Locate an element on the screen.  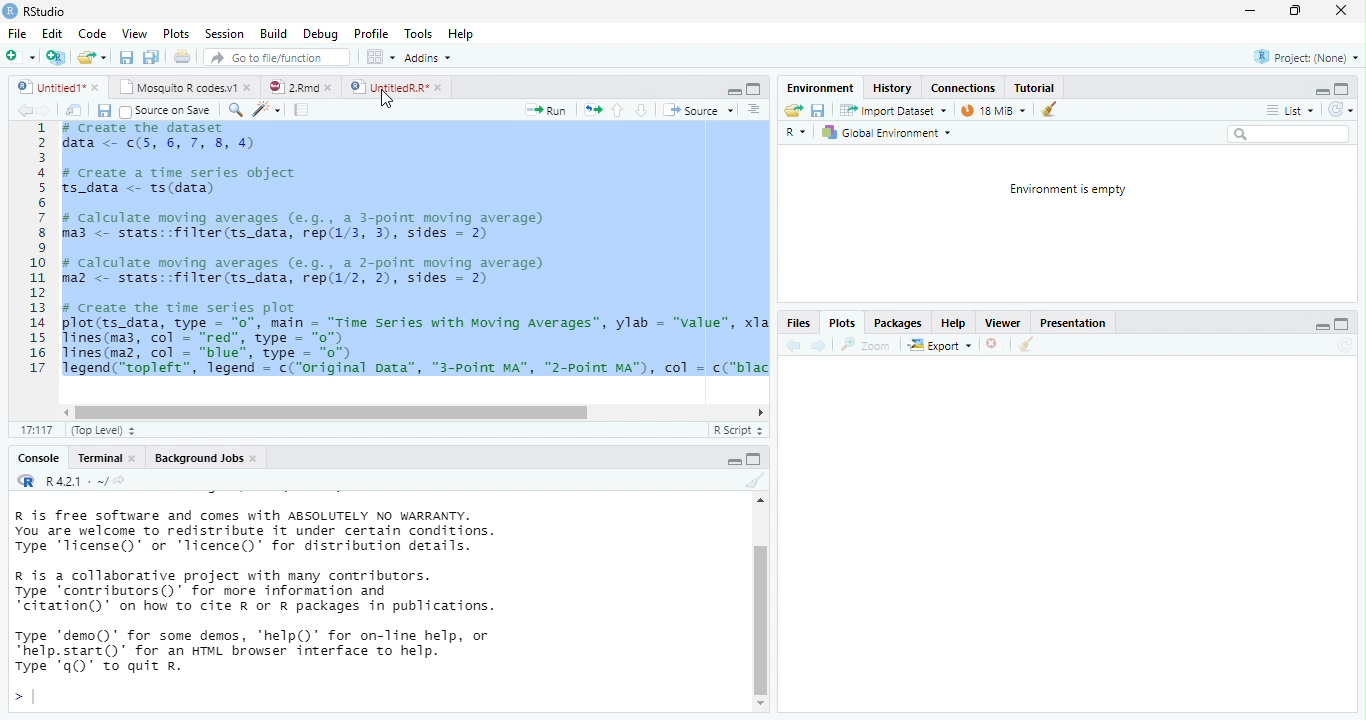
Packages is located at coordinates (898, 323).